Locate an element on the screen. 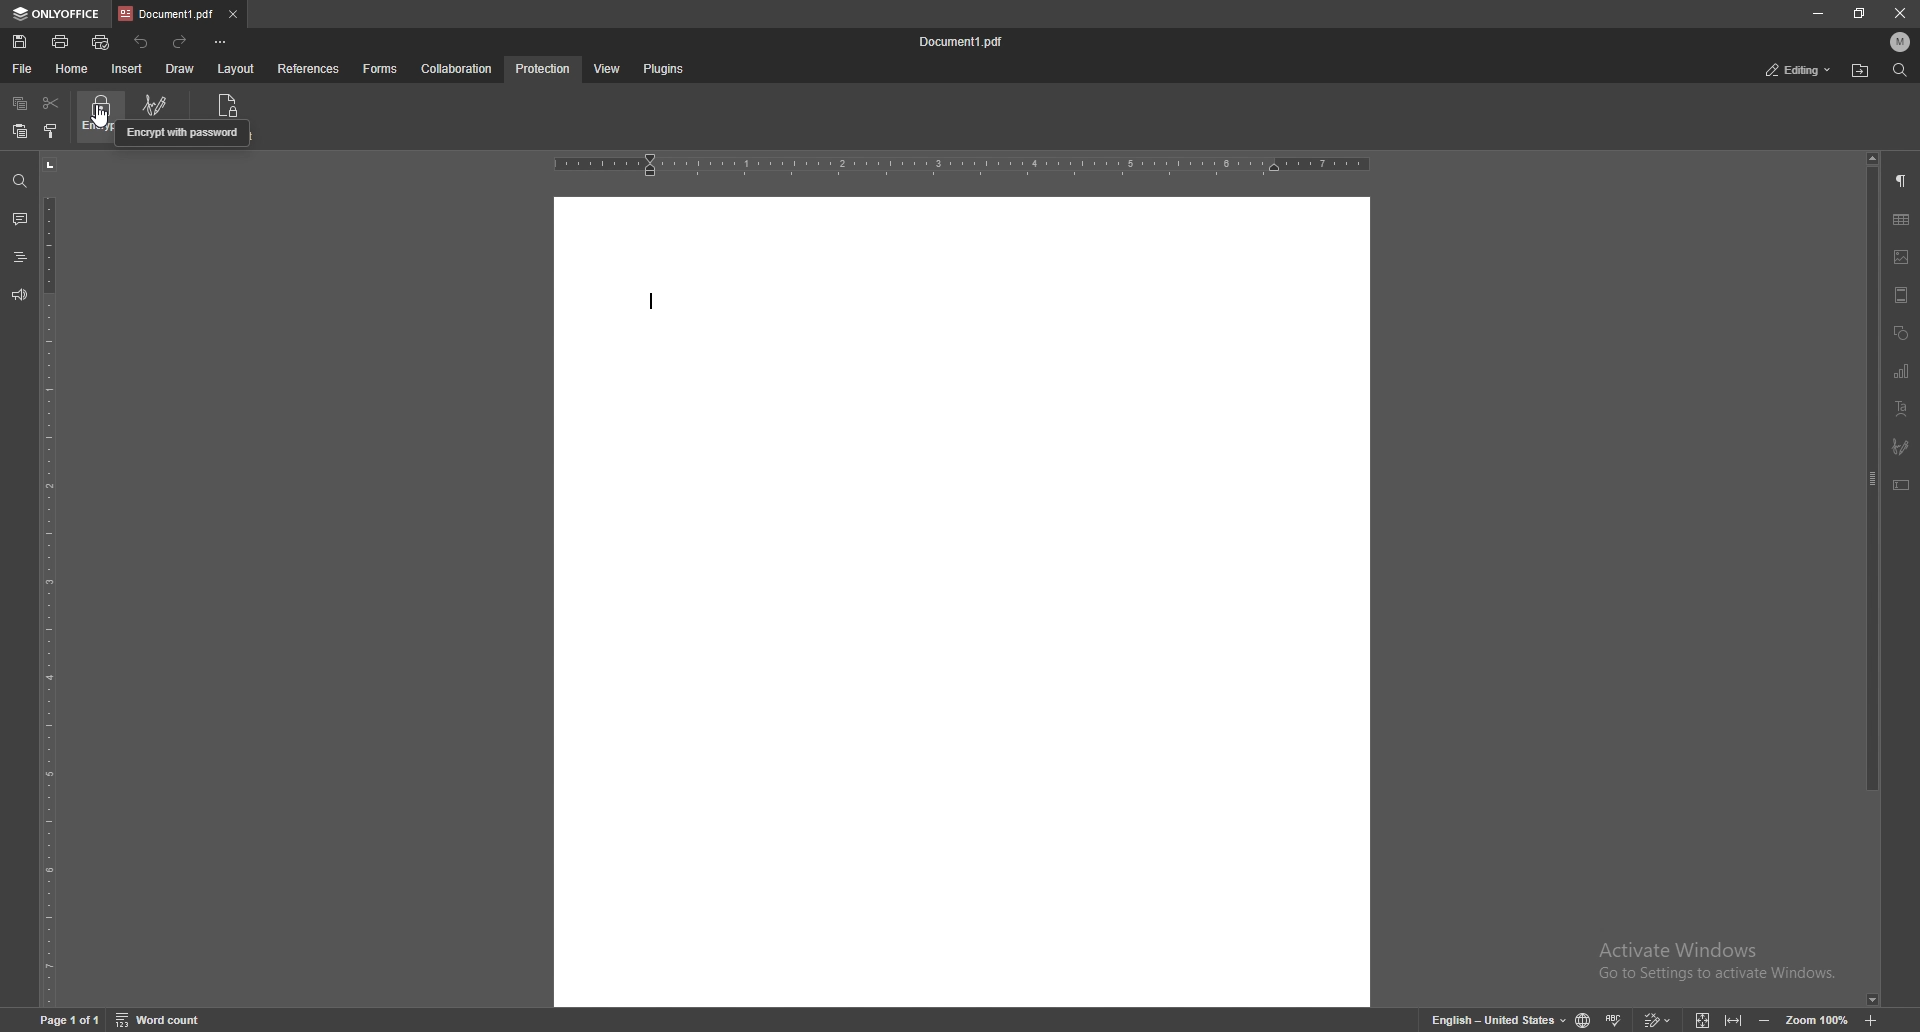 Image resolution: width=1920 pixels, height=1032 pixels. find is located at coordinates (19, 181).